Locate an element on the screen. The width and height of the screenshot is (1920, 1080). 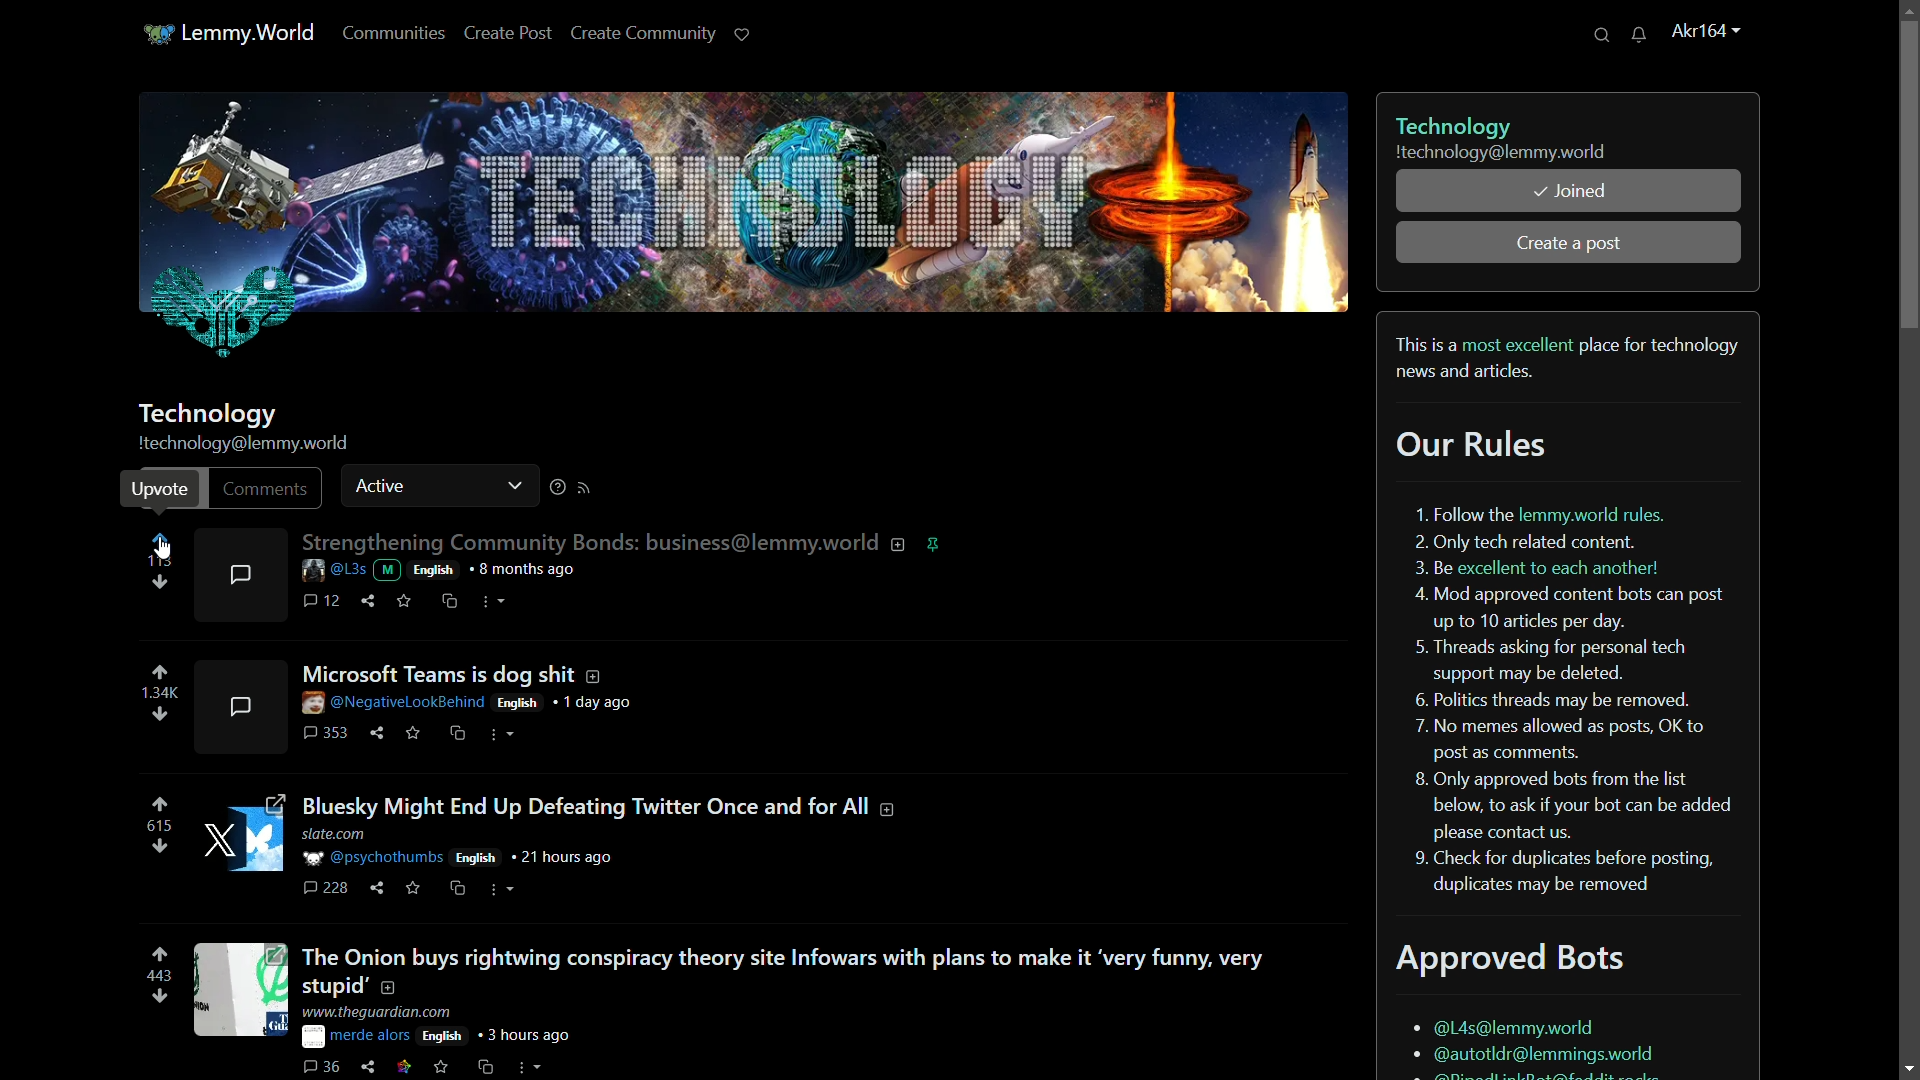
post details is located at coordinates (477, 701).